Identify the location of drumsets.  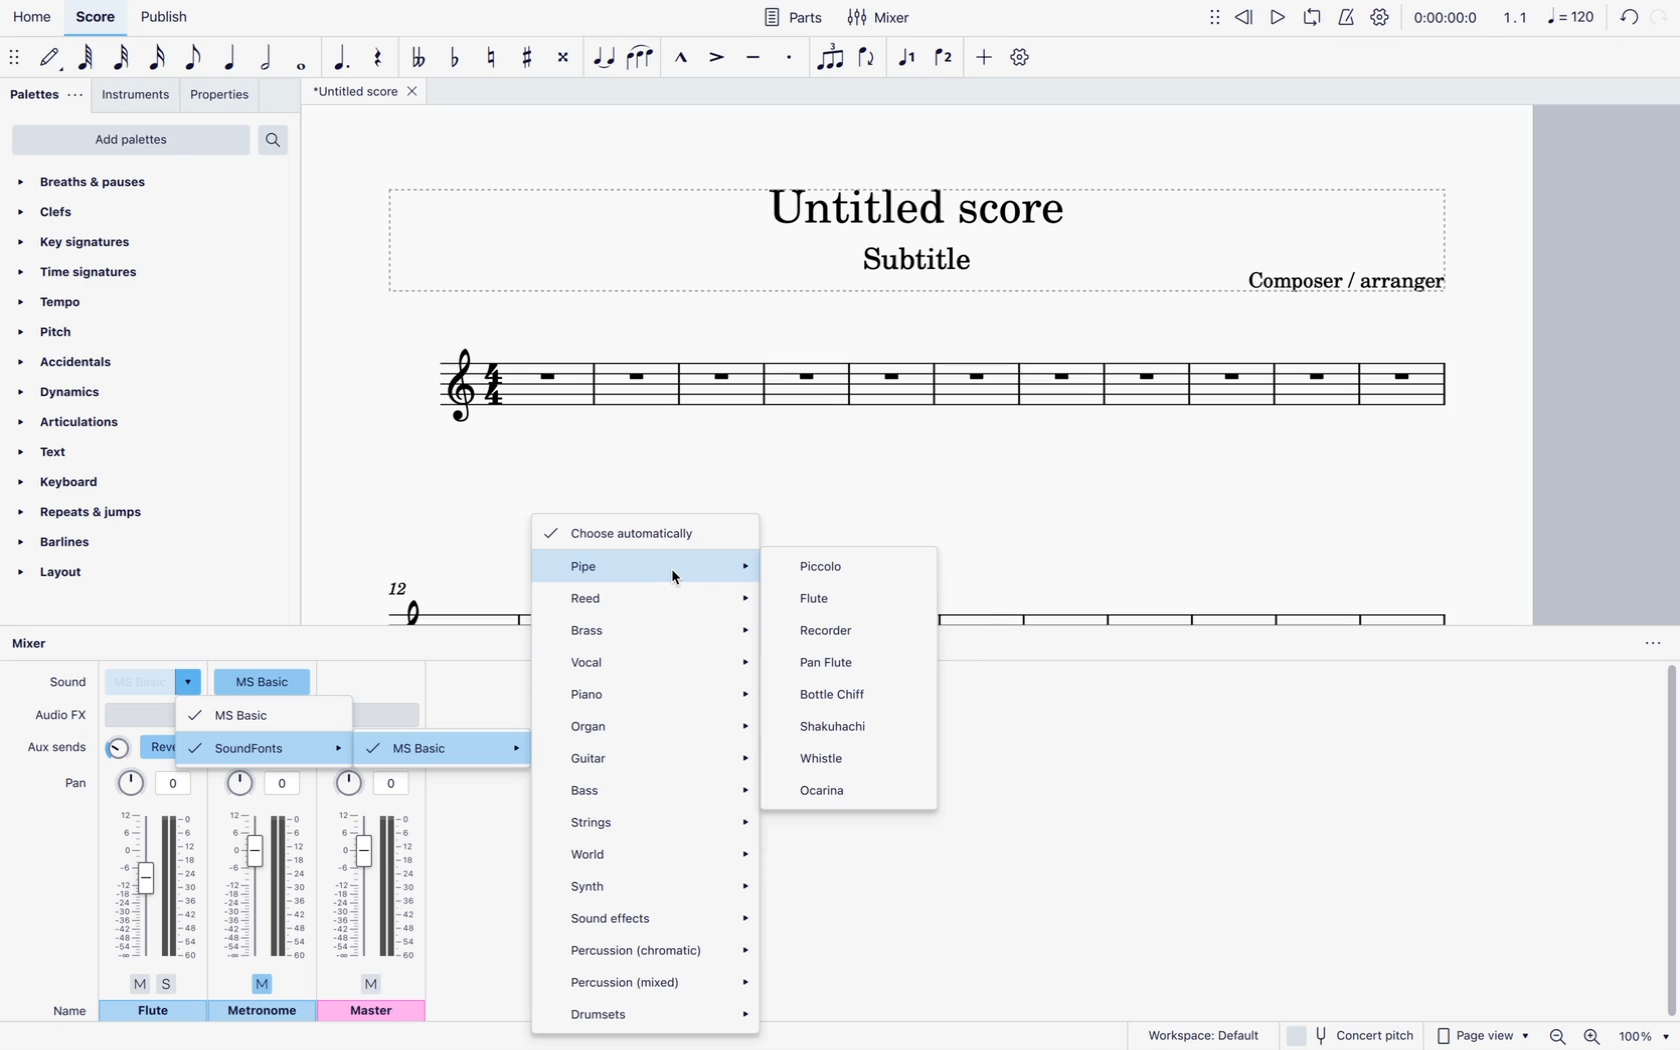
(657, 1012).